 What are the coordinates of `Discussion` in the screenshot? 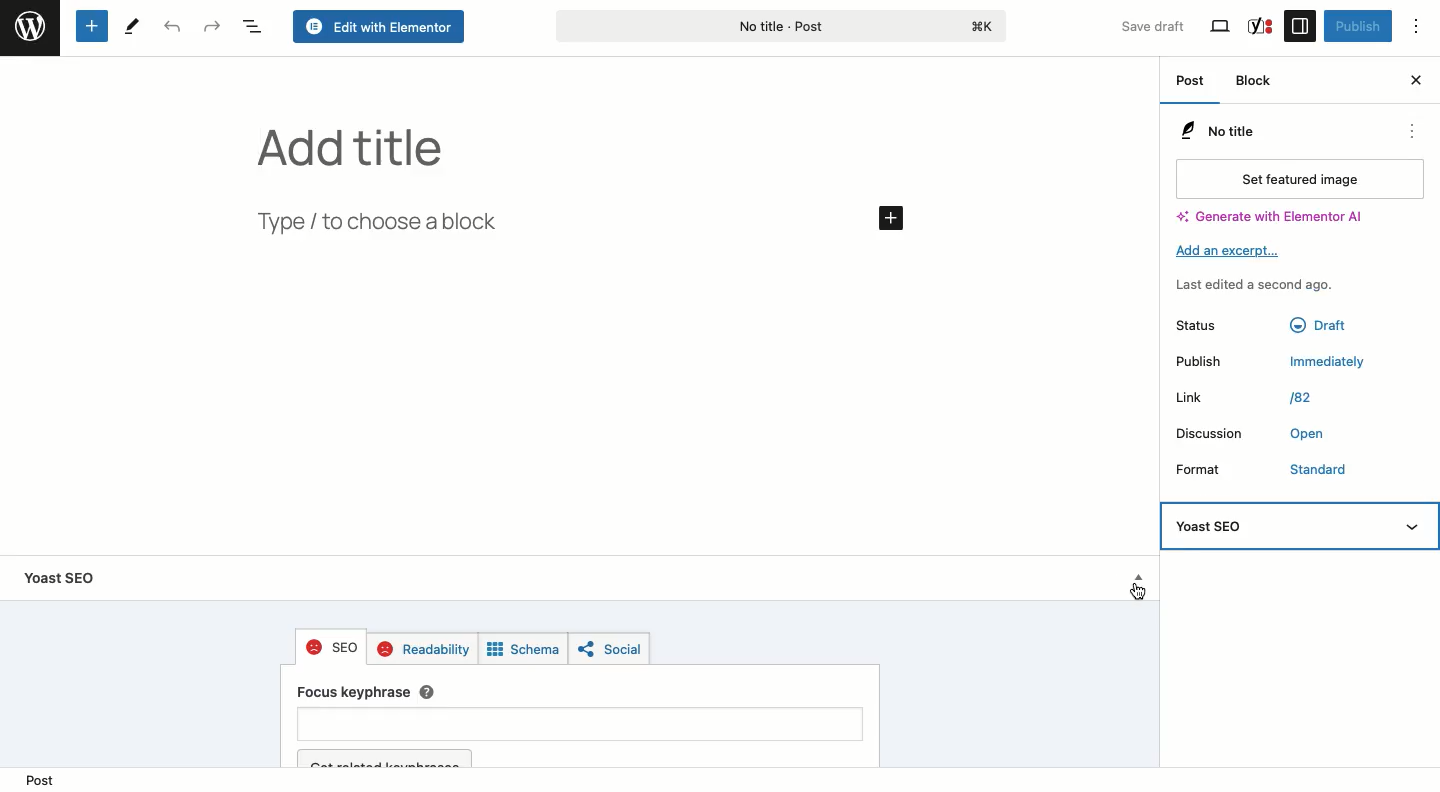 It's located at (1210, 433).